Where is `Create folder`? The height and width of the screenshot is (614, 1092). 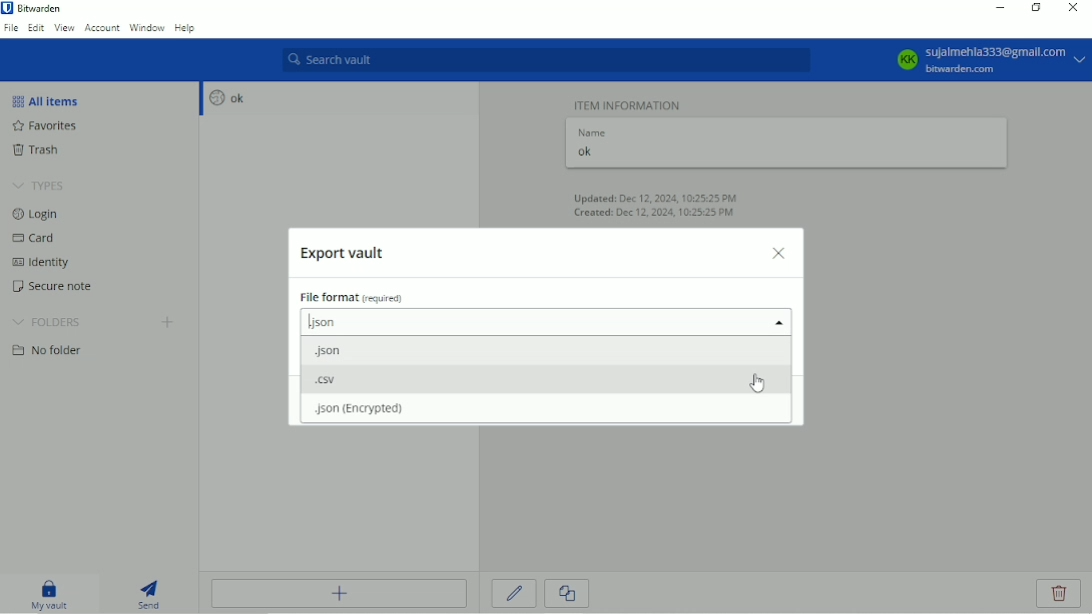 Create folder is located at coordinates (169, 324).